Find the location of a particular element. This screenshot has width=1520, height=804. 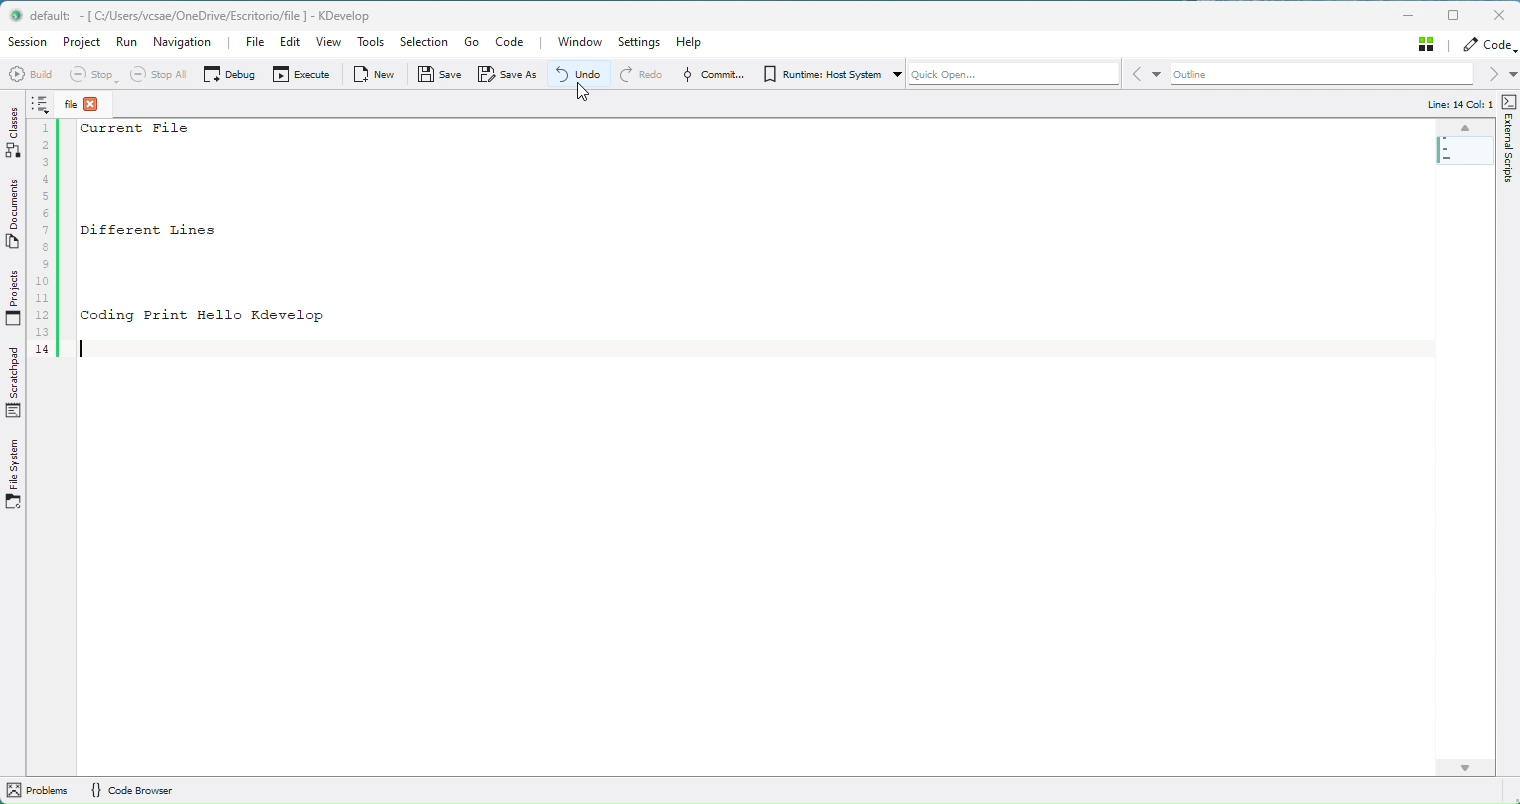

Minimize is located at coordinates (1410, 15).